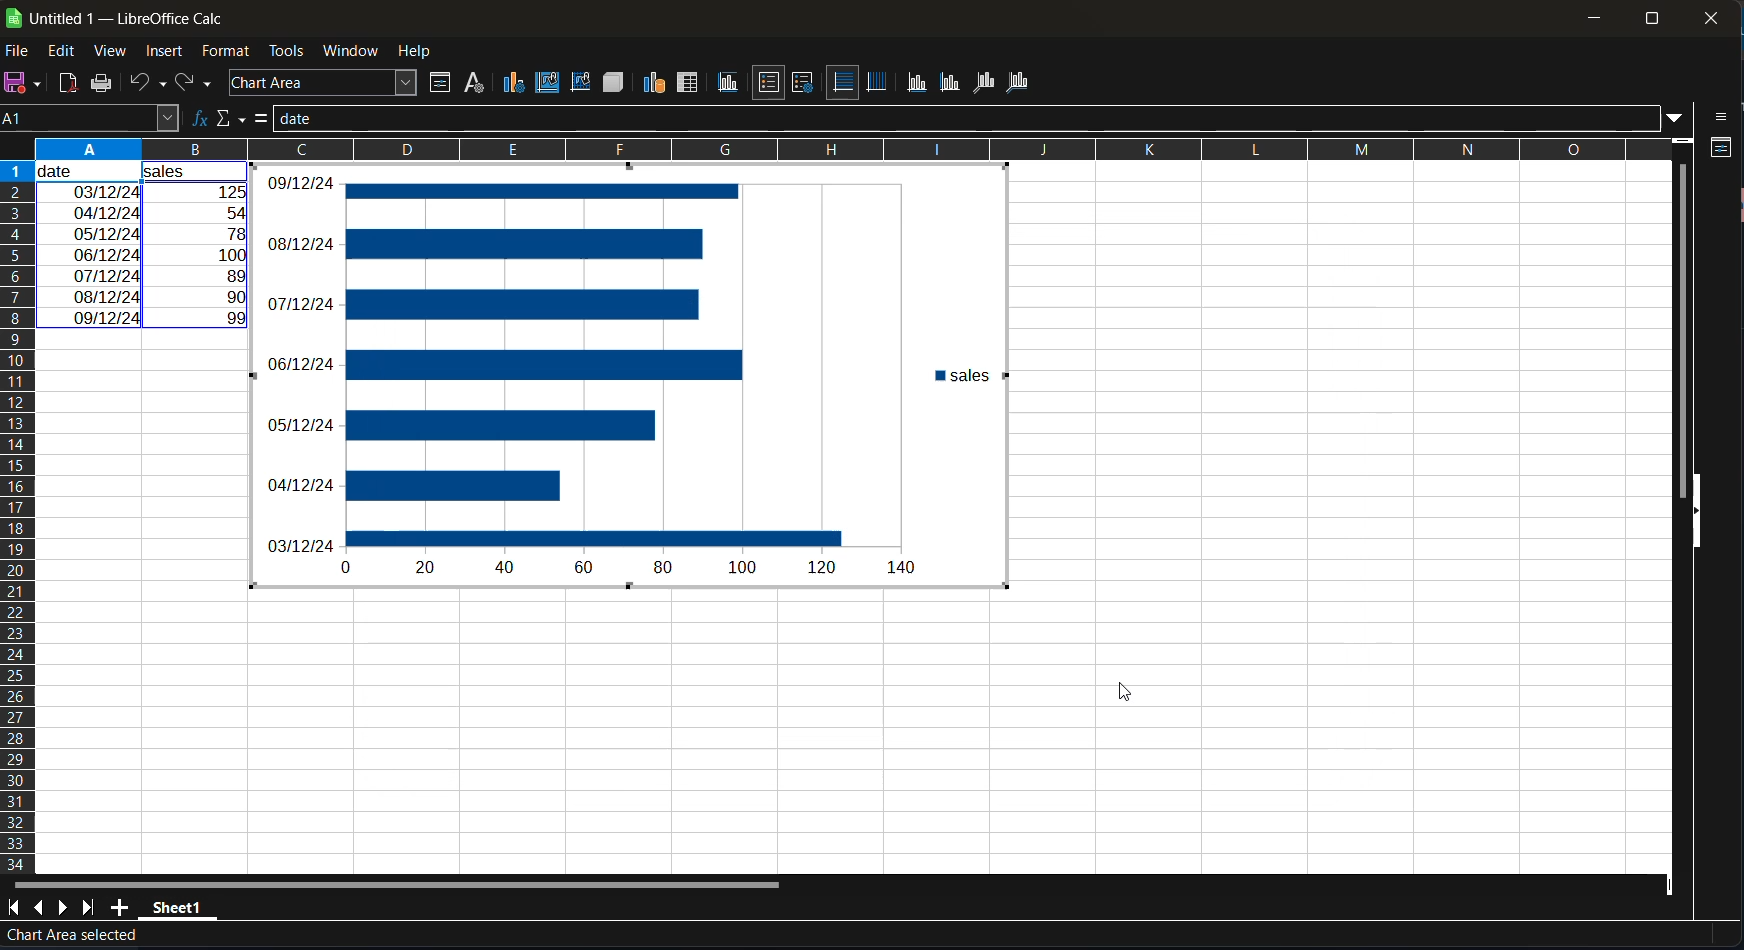  I want to click on scroll to last sheet, so click(92, 909).